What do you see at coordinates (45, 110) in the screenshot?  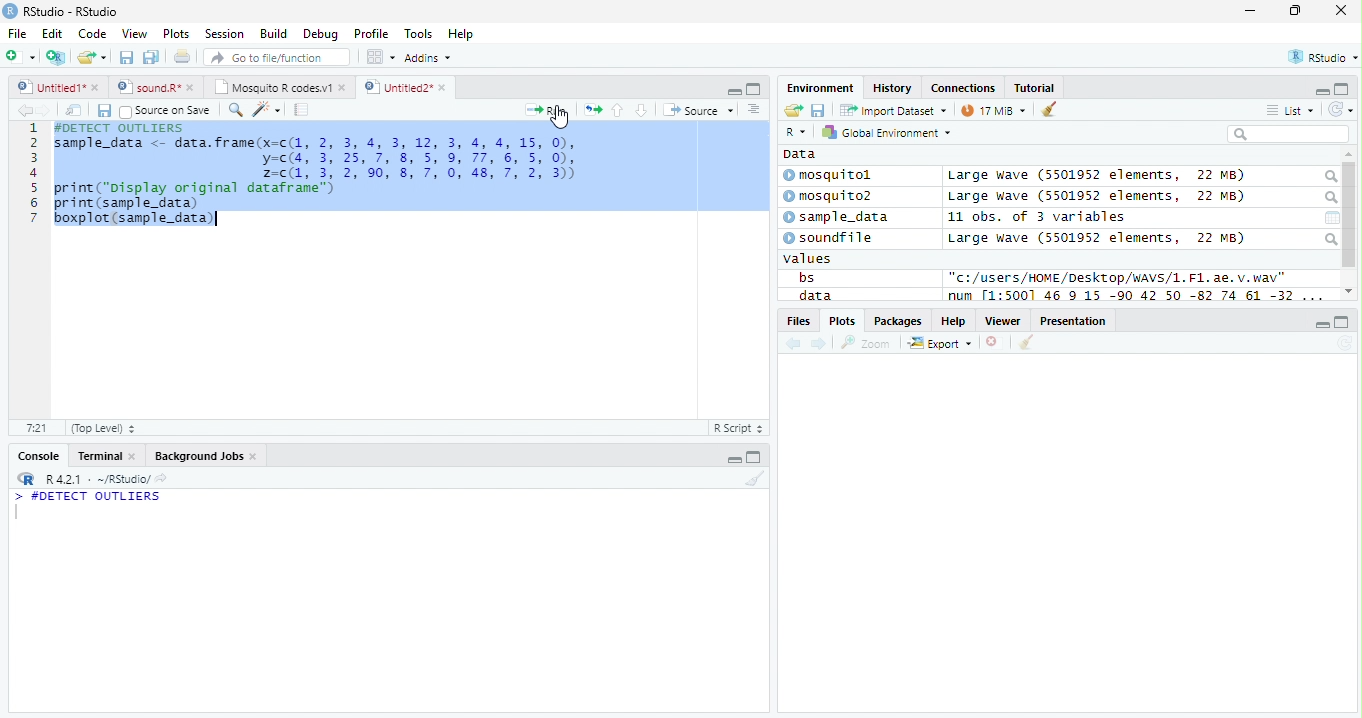 I see `Go forward` at bounding box center [45, 110].